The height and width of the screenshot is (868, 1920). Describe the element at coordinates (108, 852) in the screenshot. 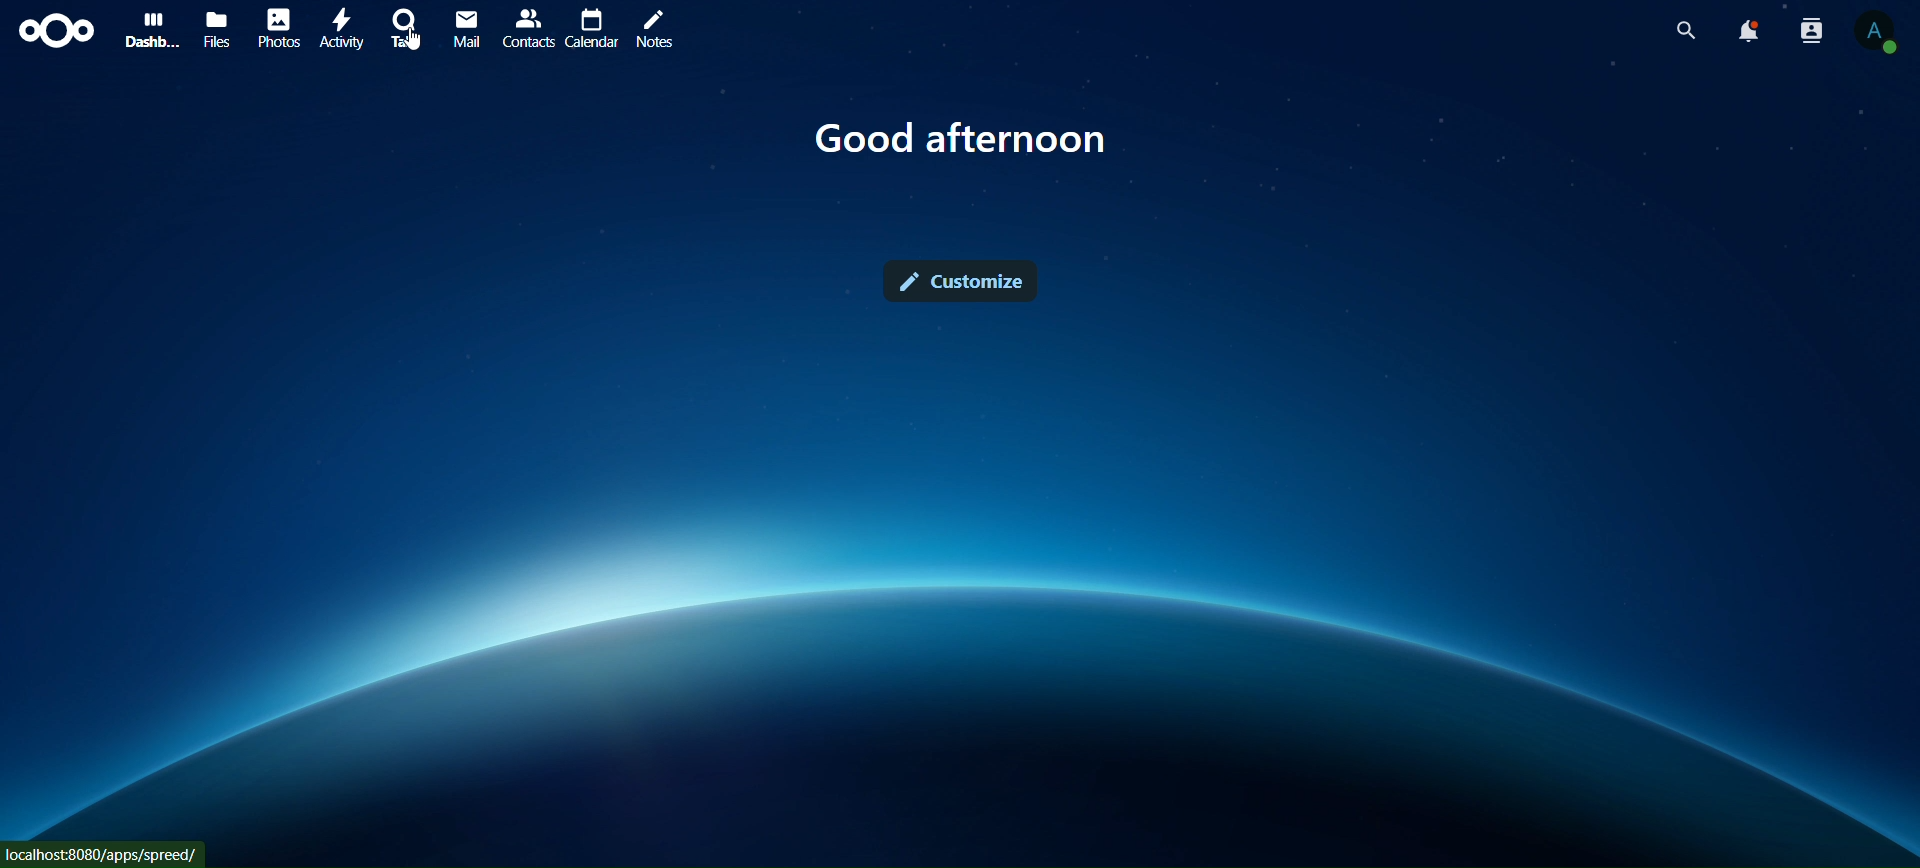

I see `localhost:8080\app` at that location.